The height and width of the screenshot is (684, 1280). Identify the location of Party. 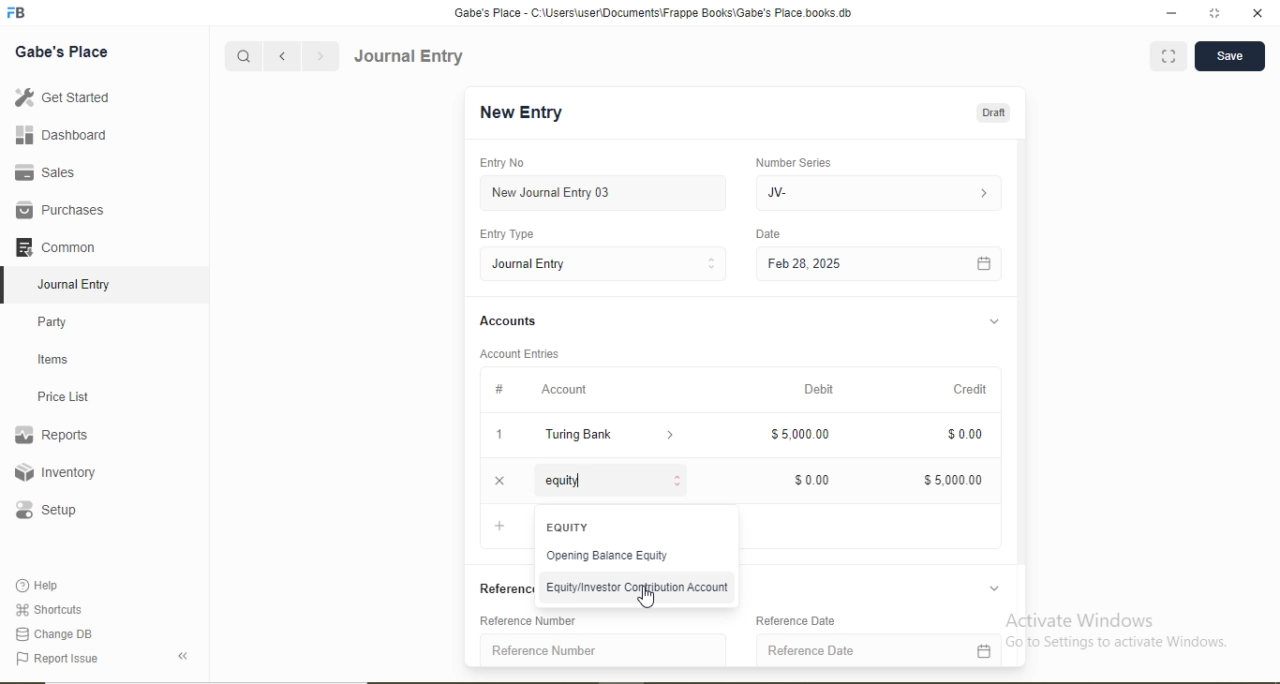
(53, 324).